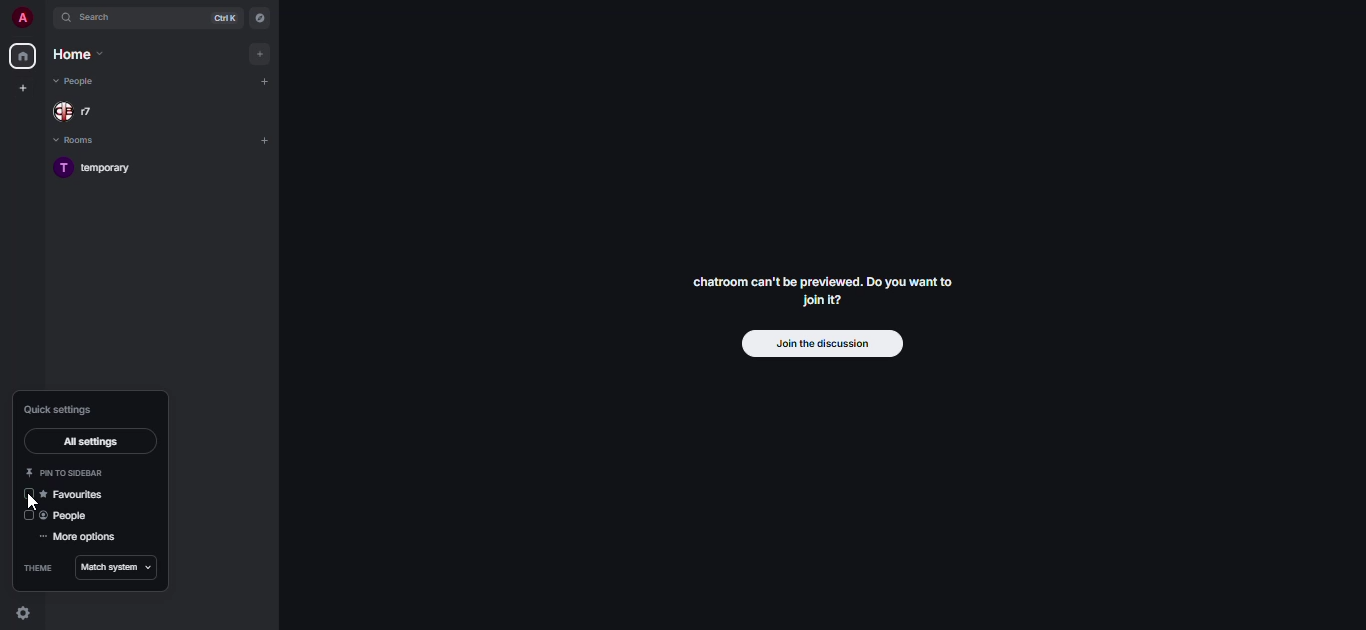 This screenshot has width=1366, height=630. I want to click on all settings, so click(86, 442).